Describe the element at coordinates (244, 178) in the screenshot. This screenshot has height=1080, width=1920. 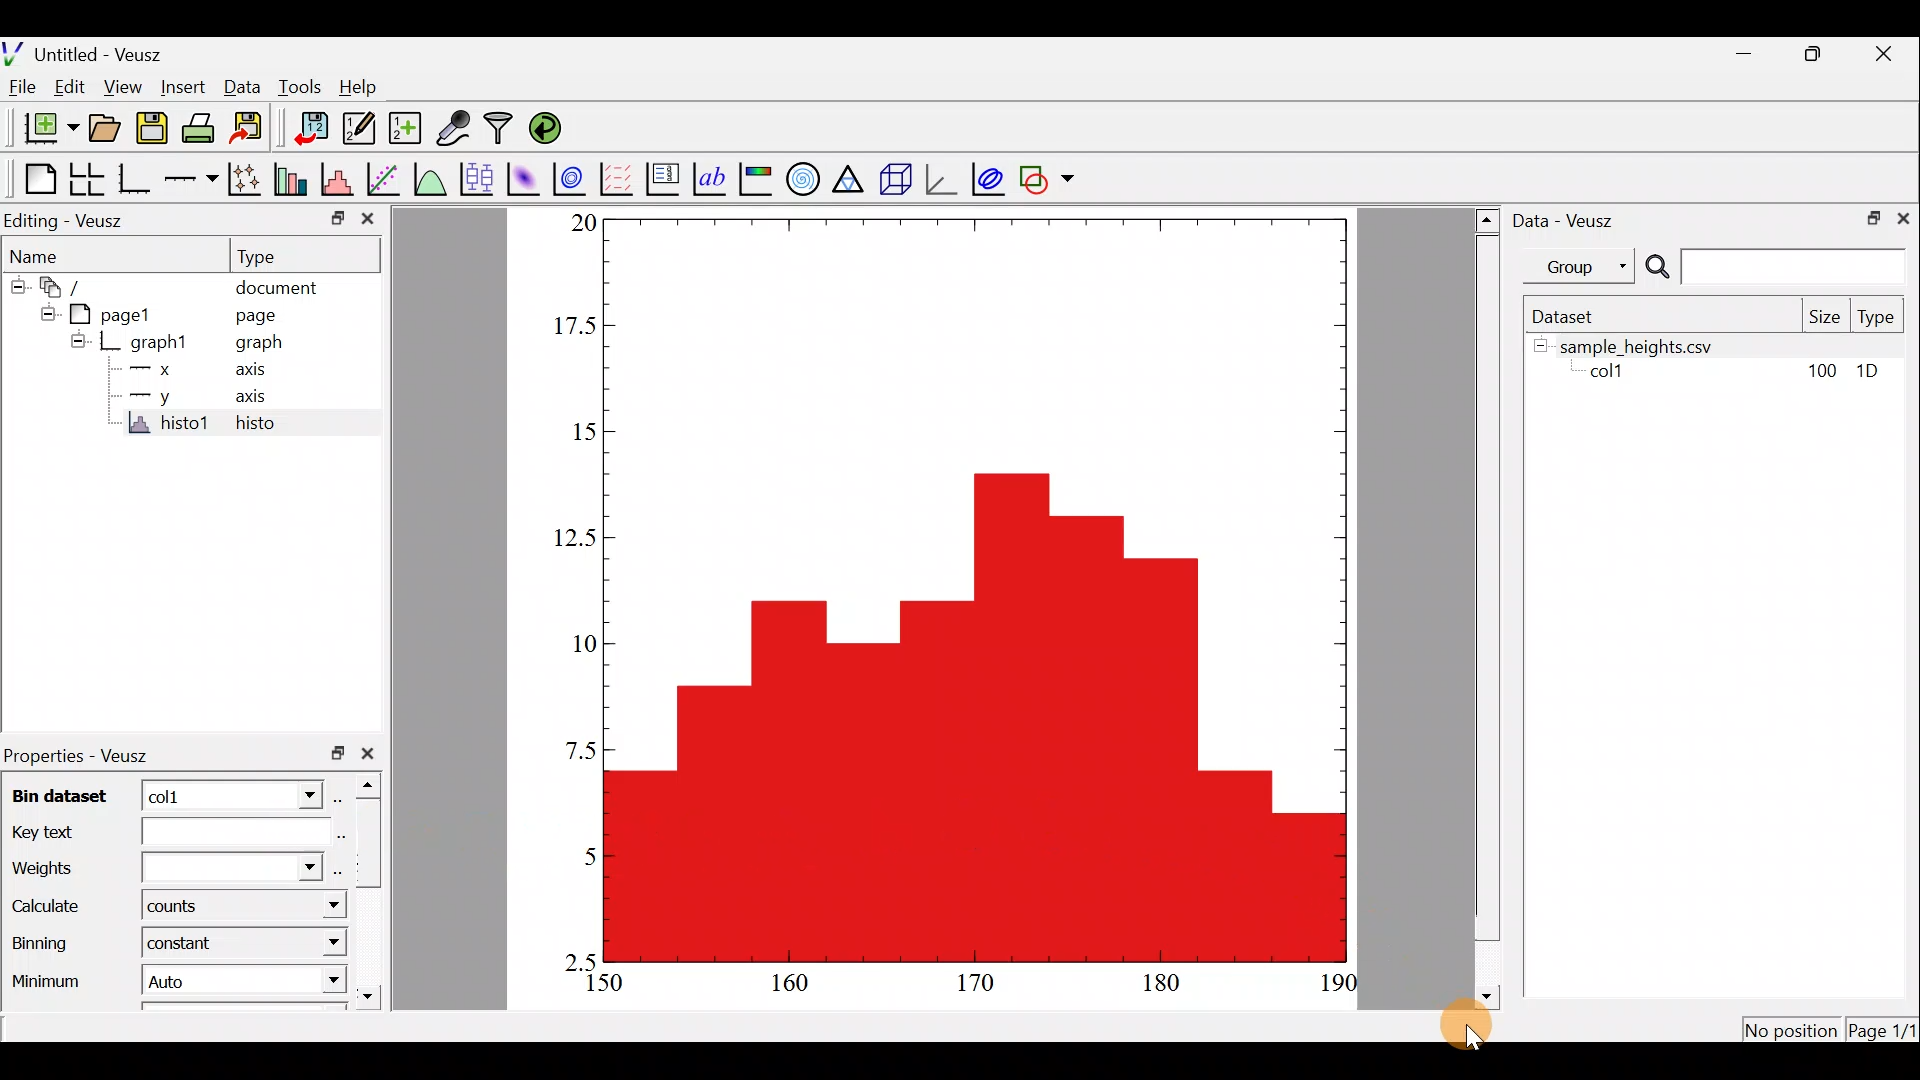
I see `plot points with lines and error bars` at that location.